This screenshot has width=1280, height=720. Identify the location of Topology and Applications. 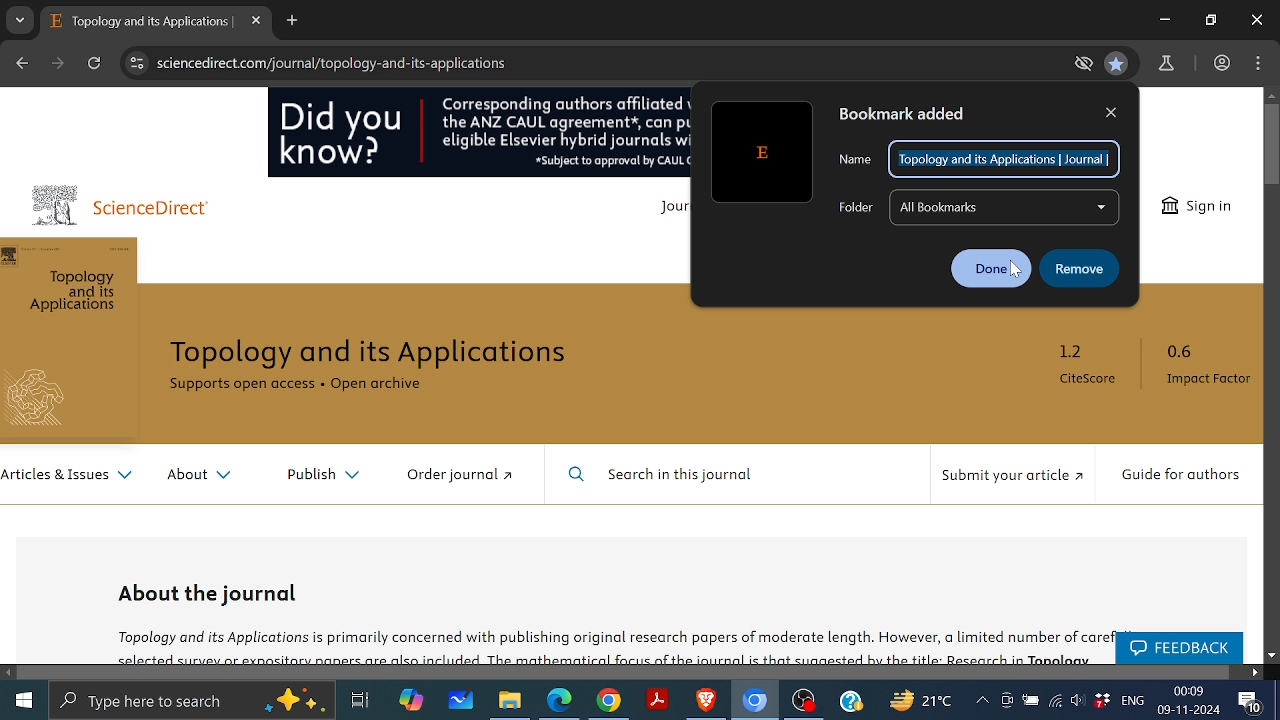
(76, 294).